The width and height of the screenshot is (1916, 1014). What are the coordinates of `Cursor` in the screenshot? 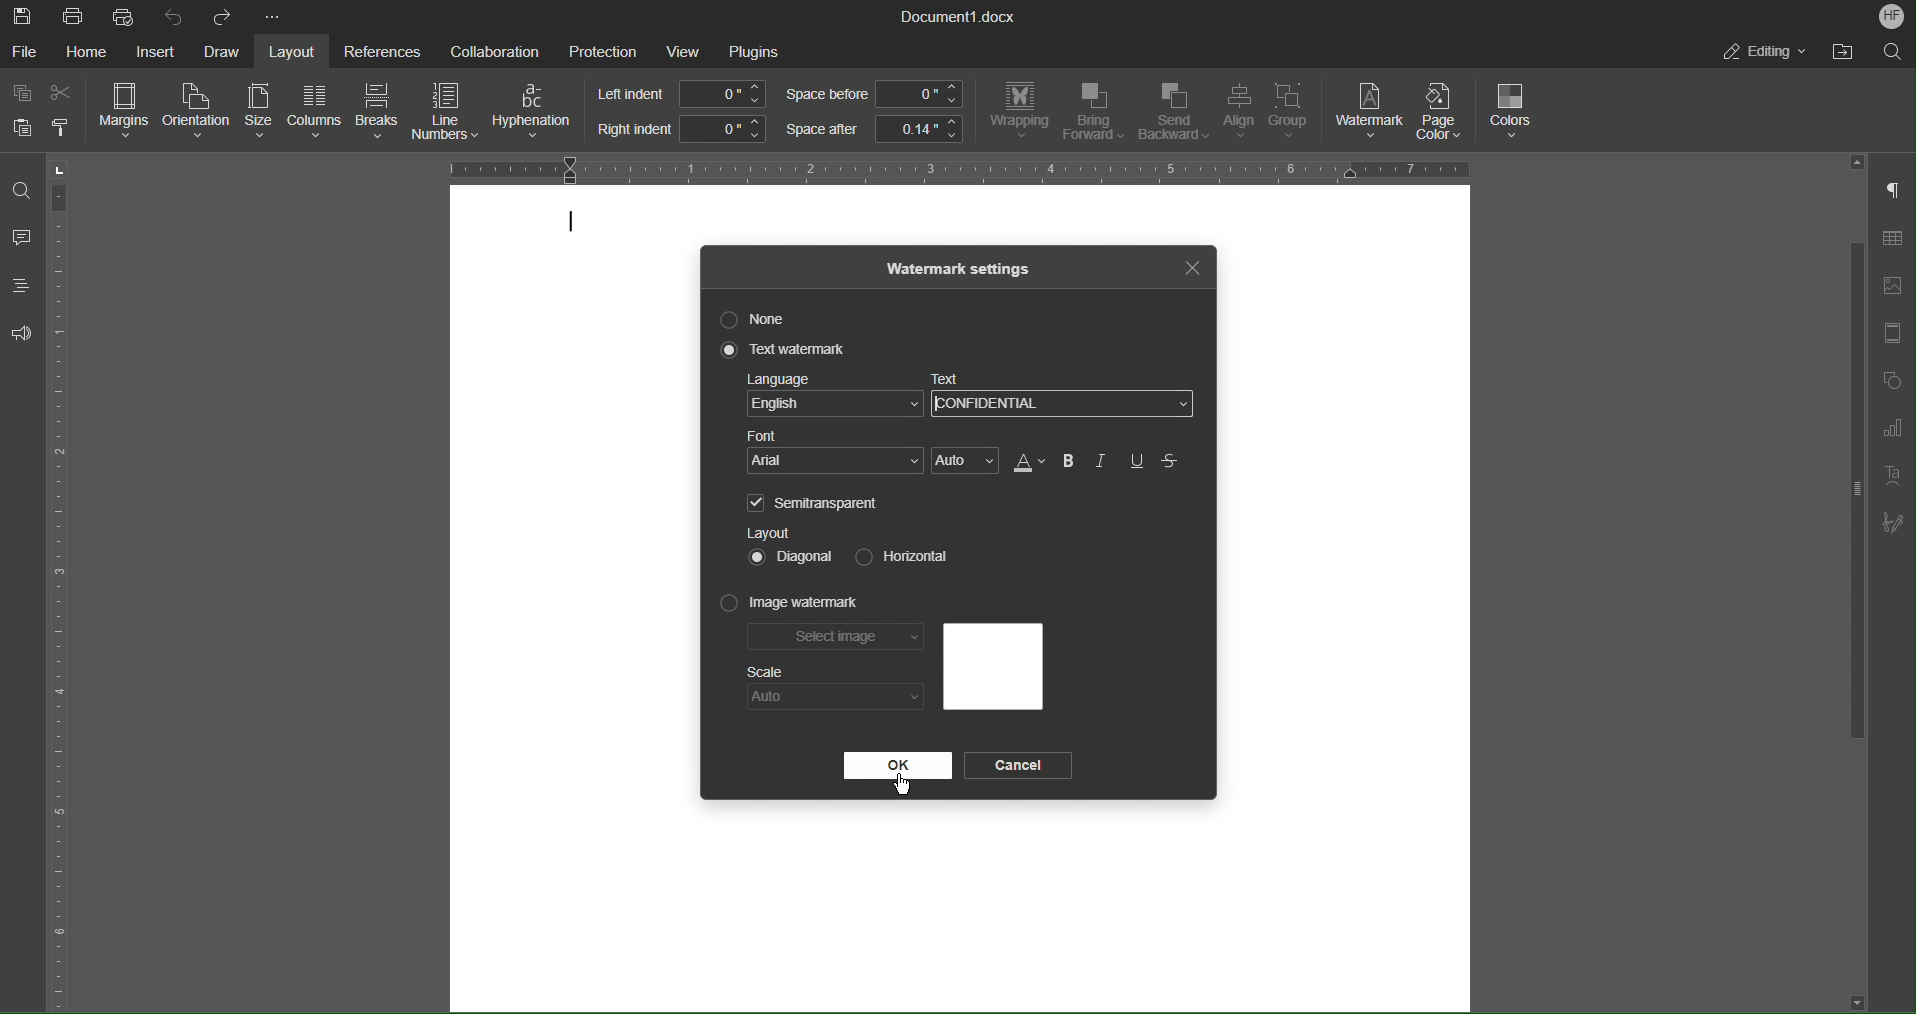 It's located at (903, 781).